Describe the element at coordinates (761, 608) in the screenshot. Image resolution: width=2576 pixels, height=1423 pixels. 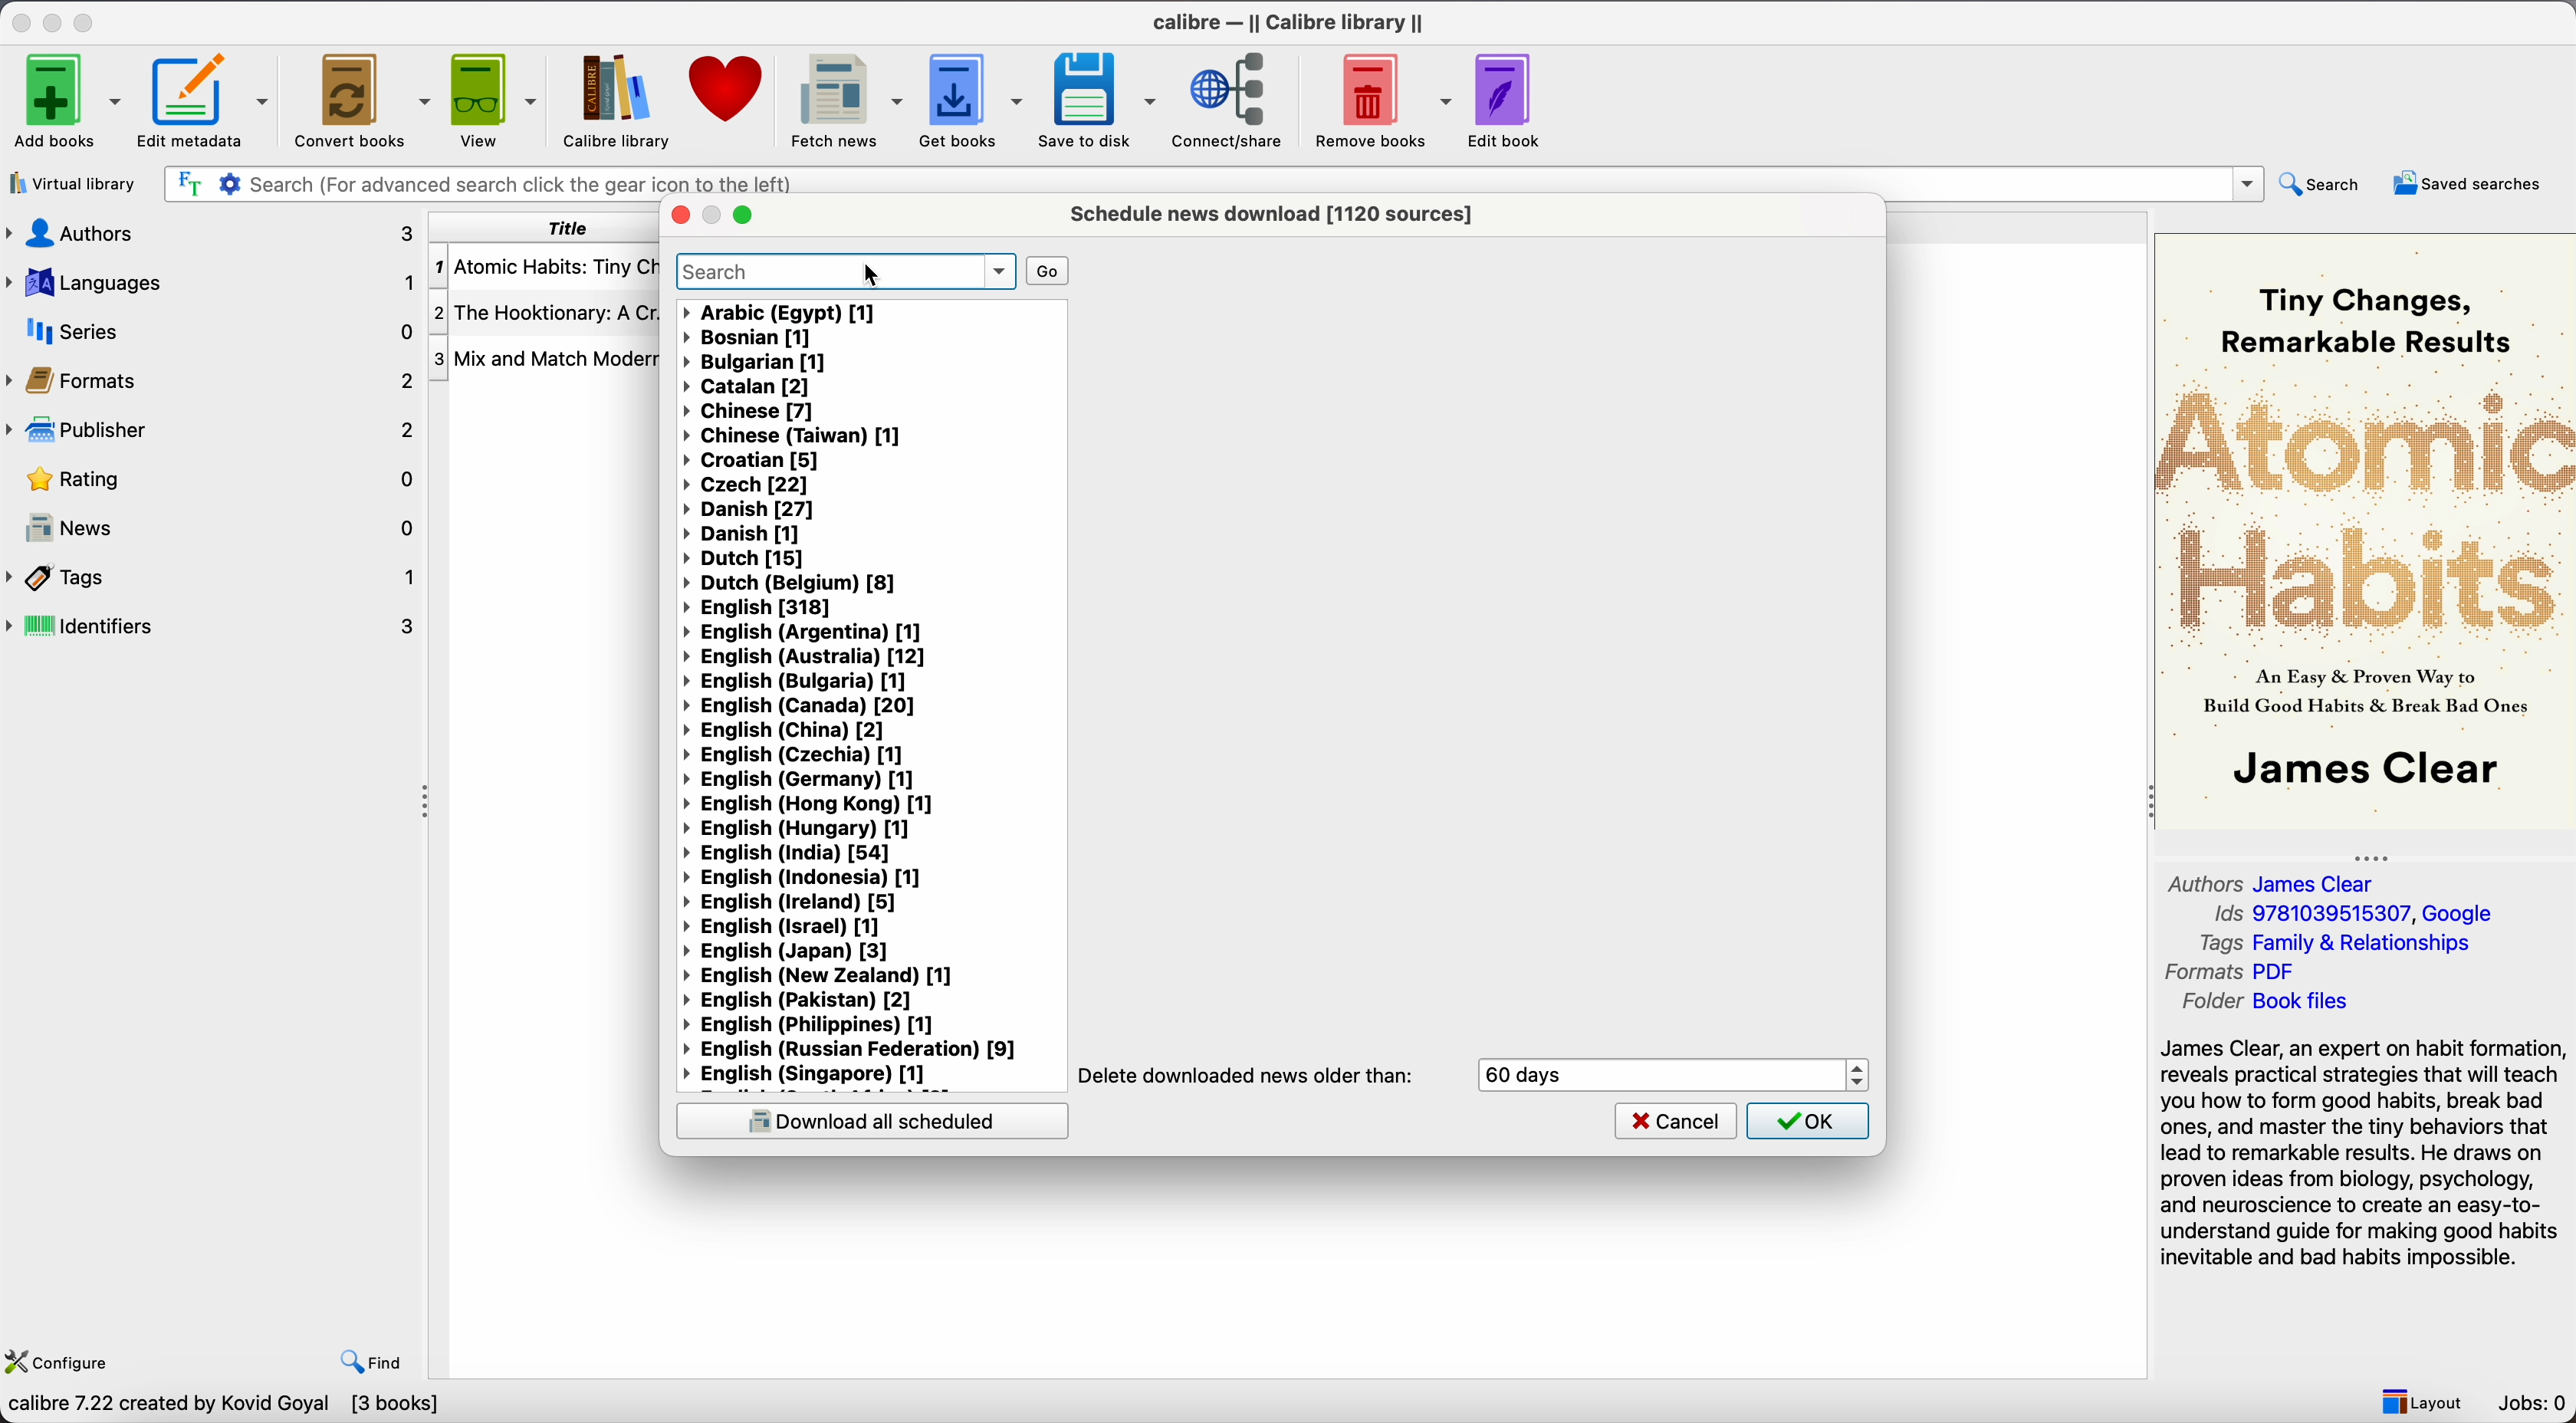
I see `English [318]` at that location.